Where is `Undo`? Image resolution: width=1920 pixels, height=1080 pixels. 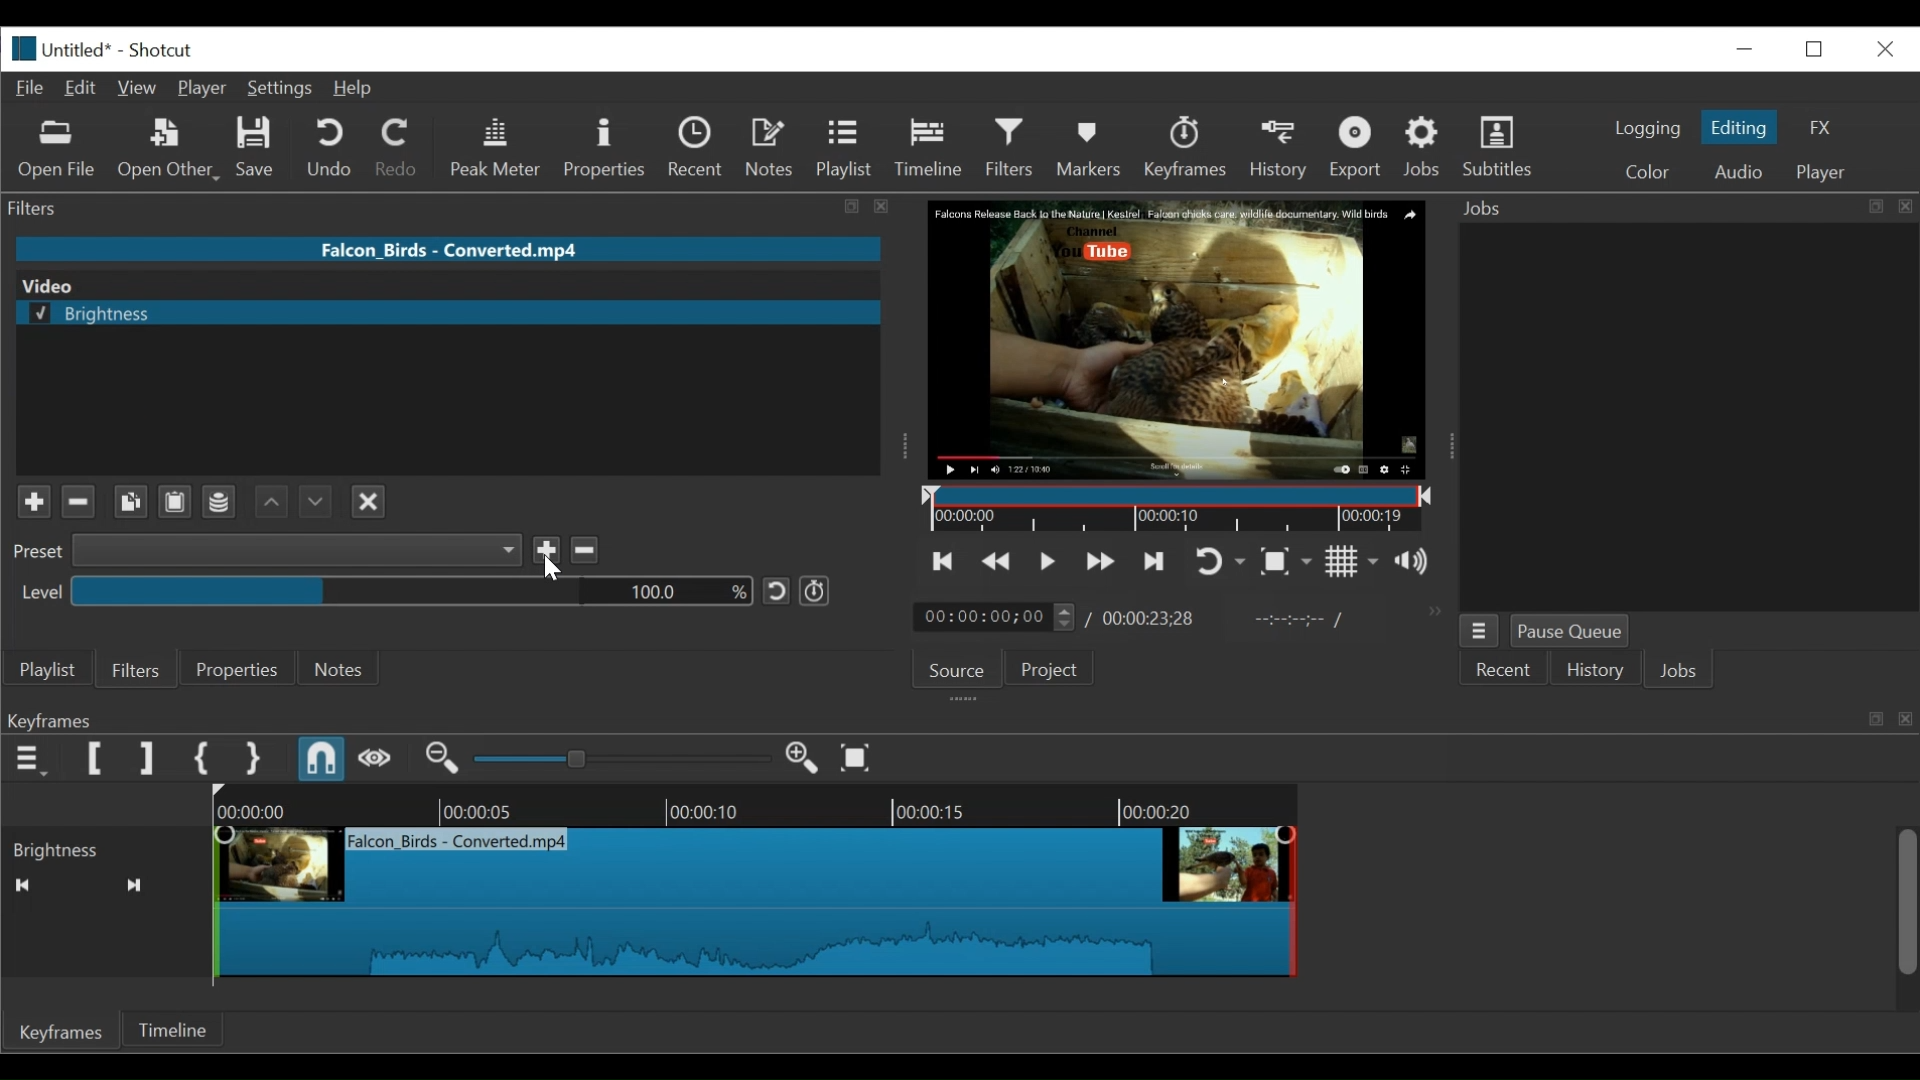
Undo is located at coordinates (333, 149).